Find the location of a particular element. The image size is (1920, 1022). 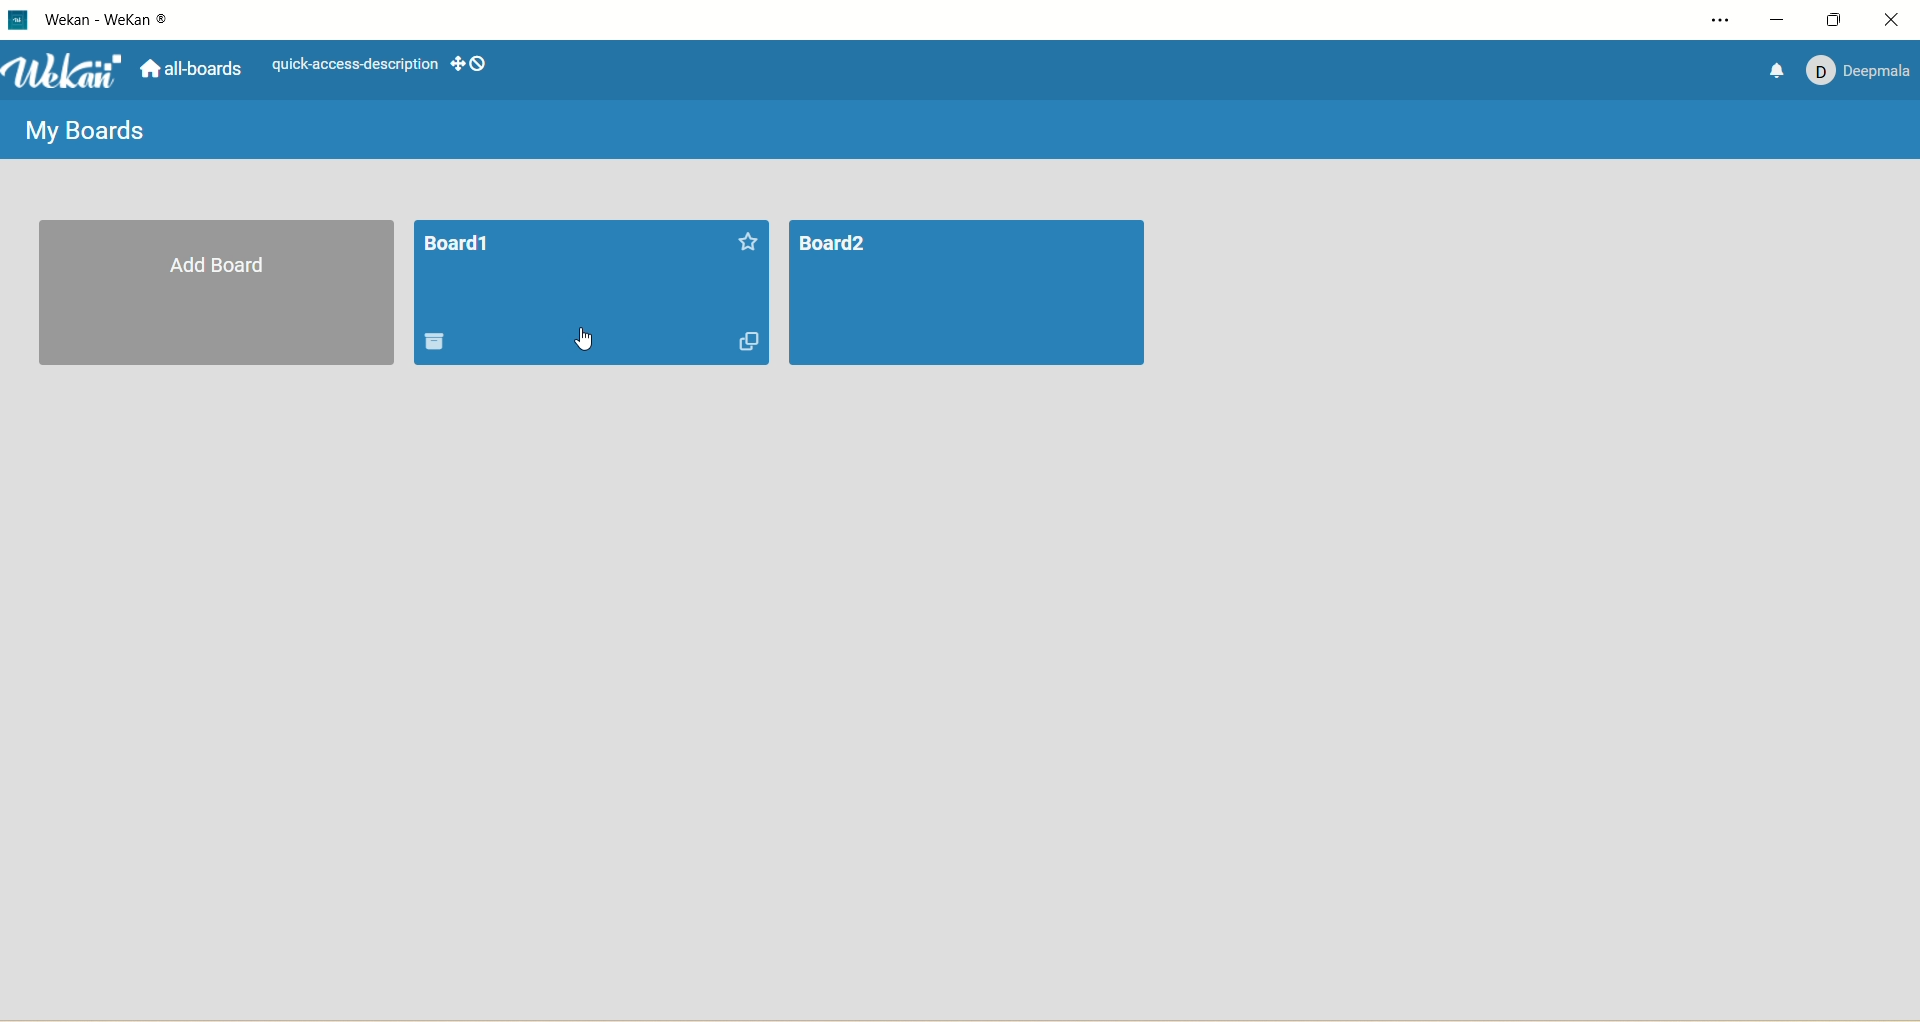

wekan is located at coordinates (65, 74).